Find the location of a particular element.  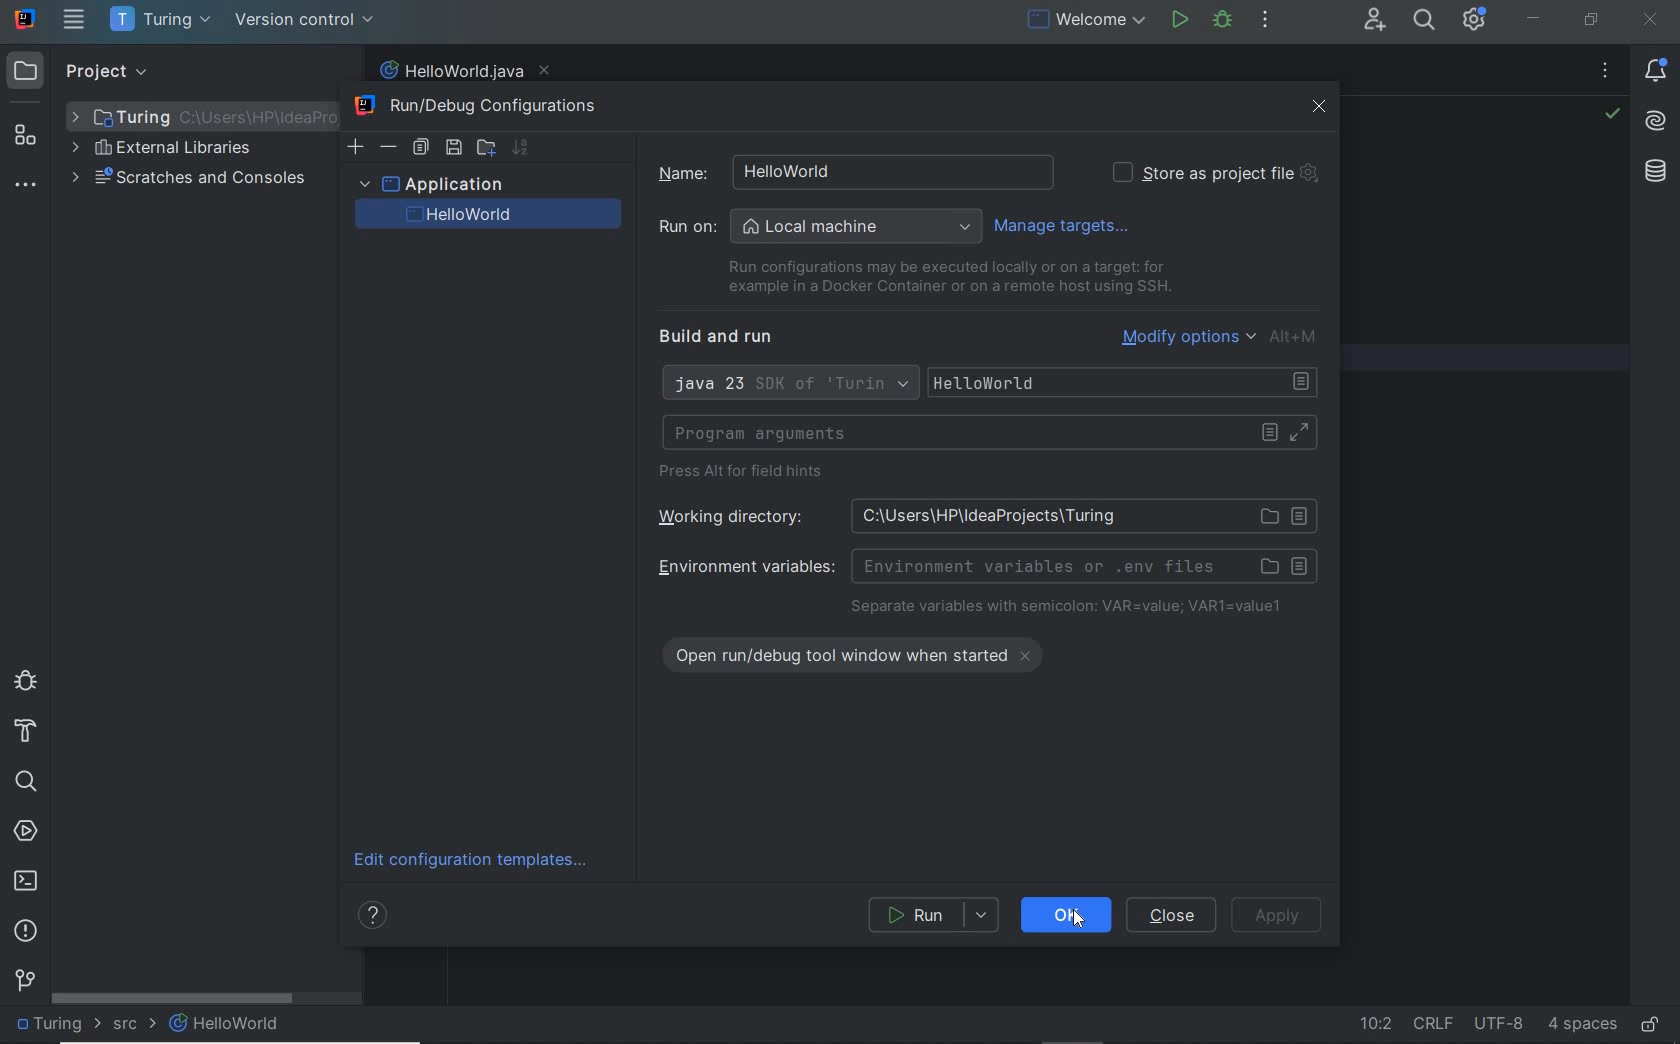

structure is located at coordinates (26, 136).